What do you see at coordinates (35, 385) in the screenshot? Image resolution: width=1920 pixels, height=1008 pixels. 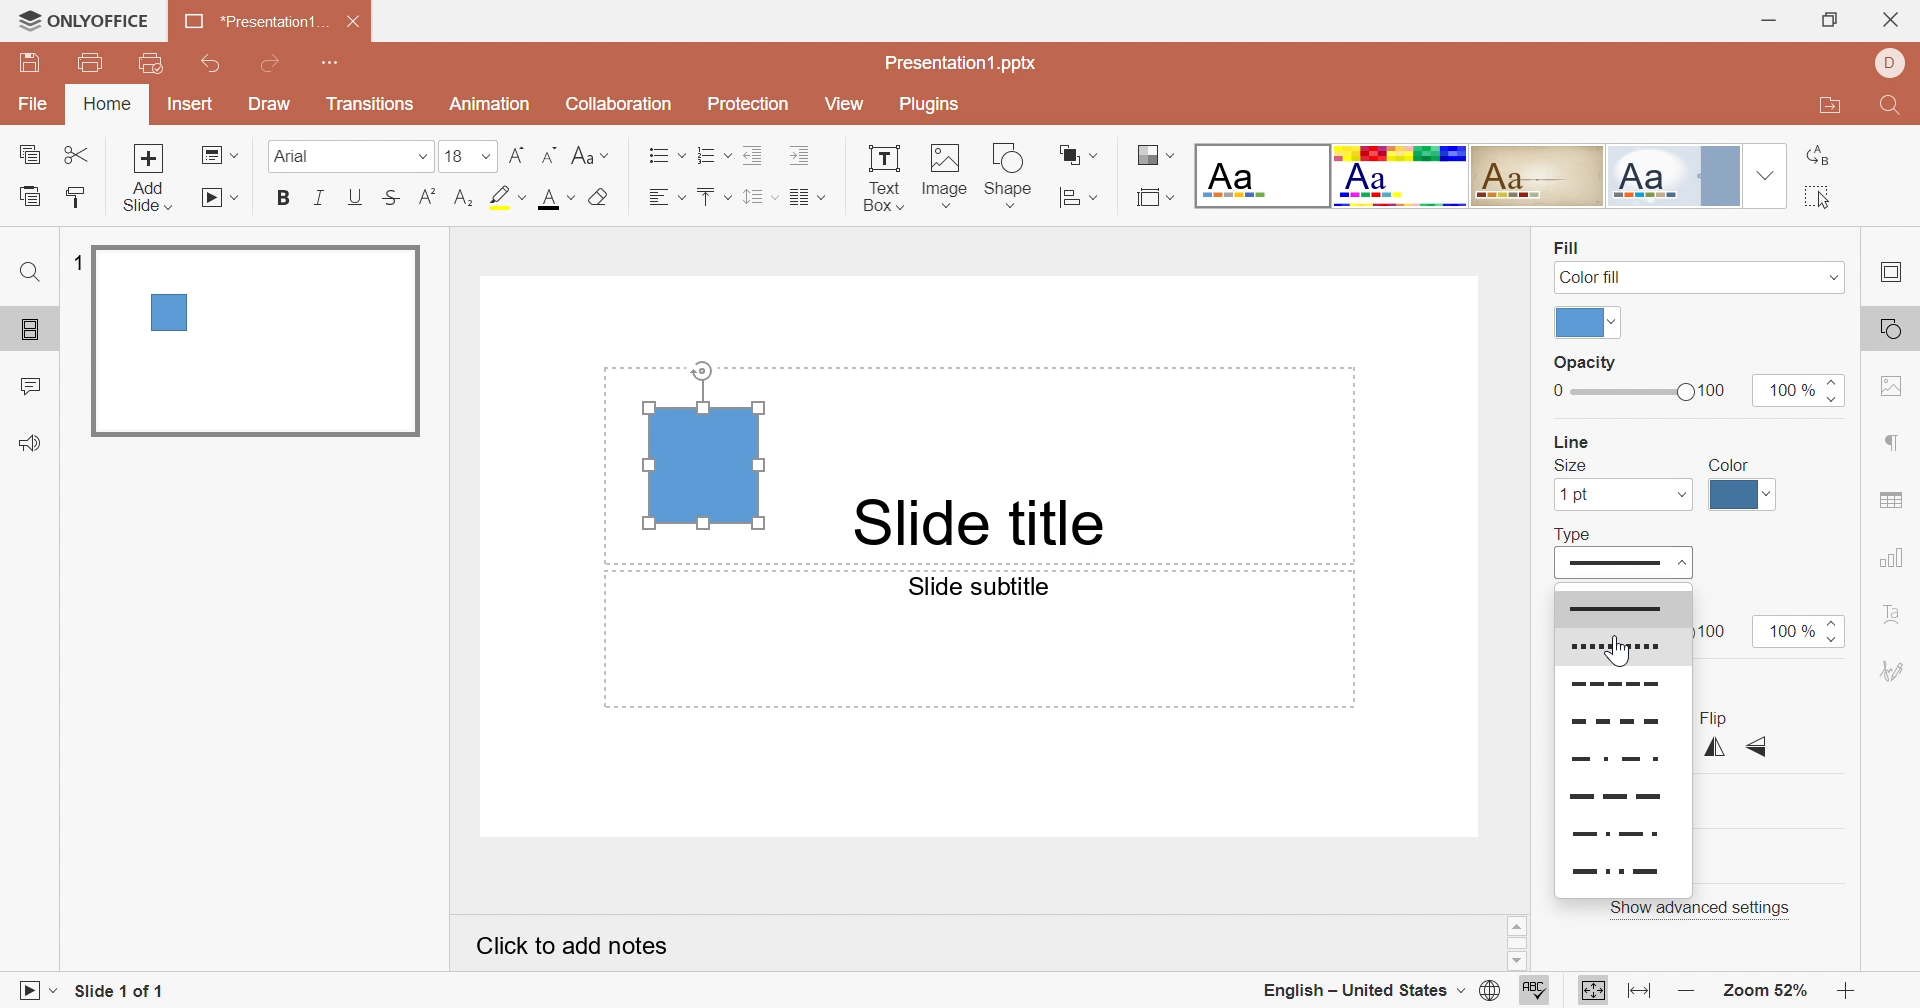 I see `comments` at bounding box center [35, 385].